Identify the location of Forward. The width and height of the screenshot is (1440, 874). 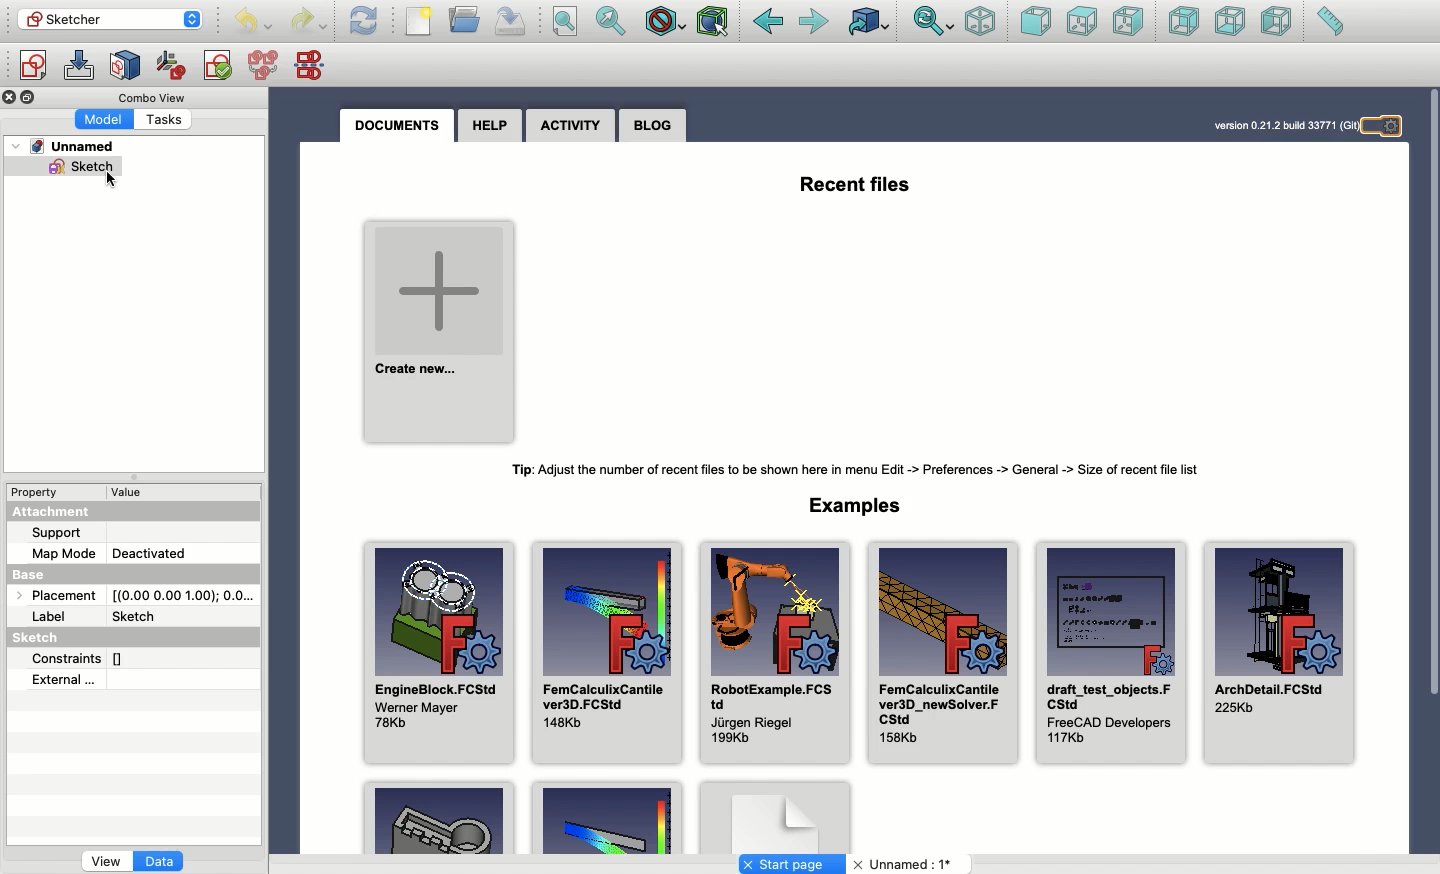
(816, 23).